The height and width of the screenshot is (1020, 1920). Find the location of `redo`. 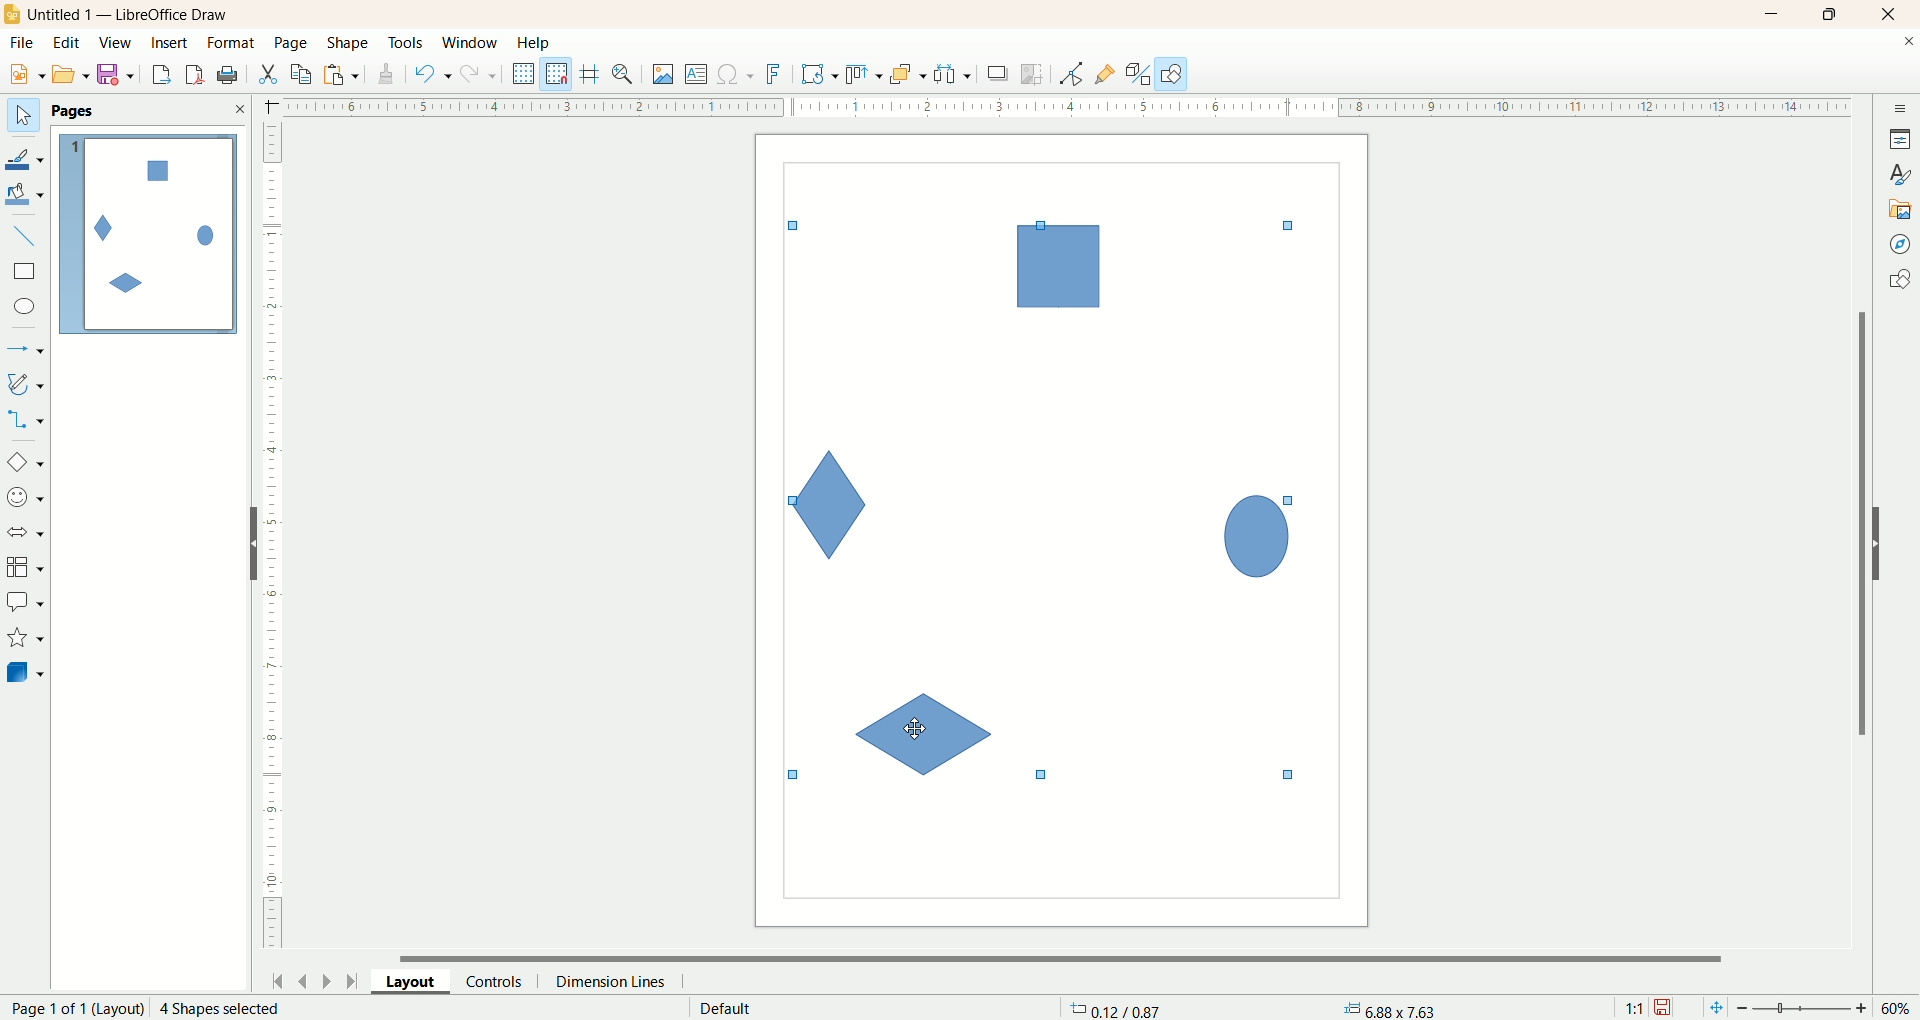

redo is located at coordinates (483, 73).